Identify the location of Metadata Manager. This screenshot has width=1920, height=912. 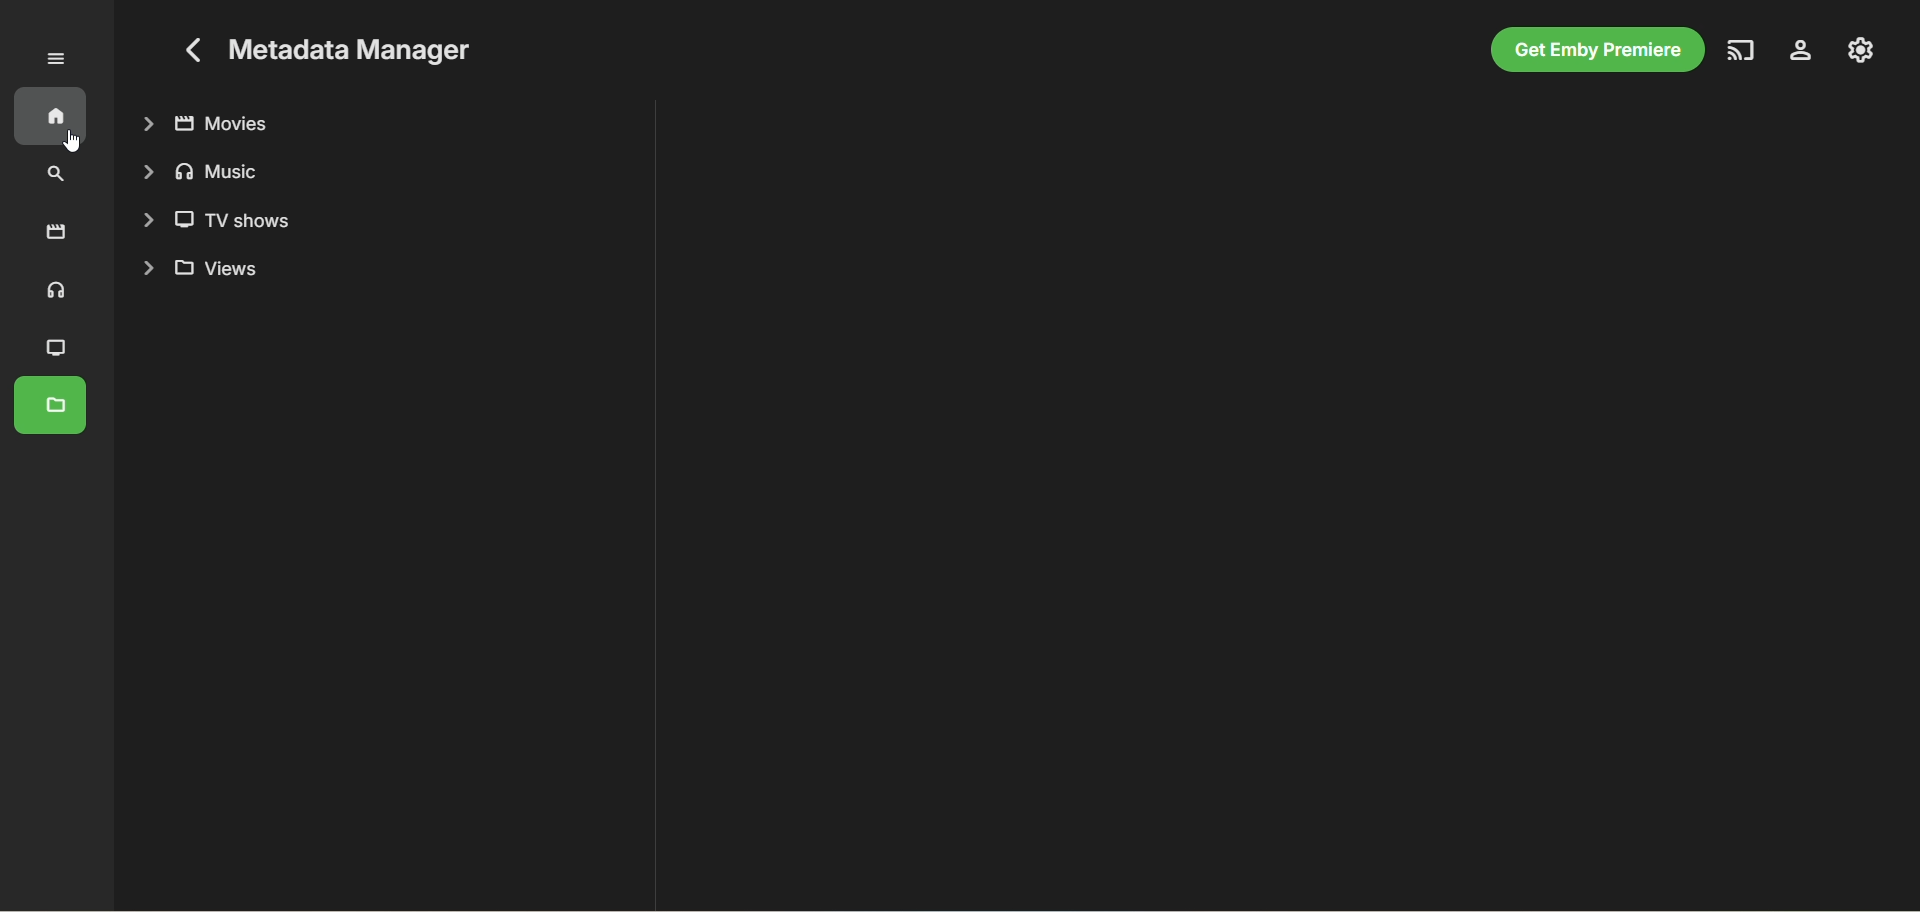
(328, 51).